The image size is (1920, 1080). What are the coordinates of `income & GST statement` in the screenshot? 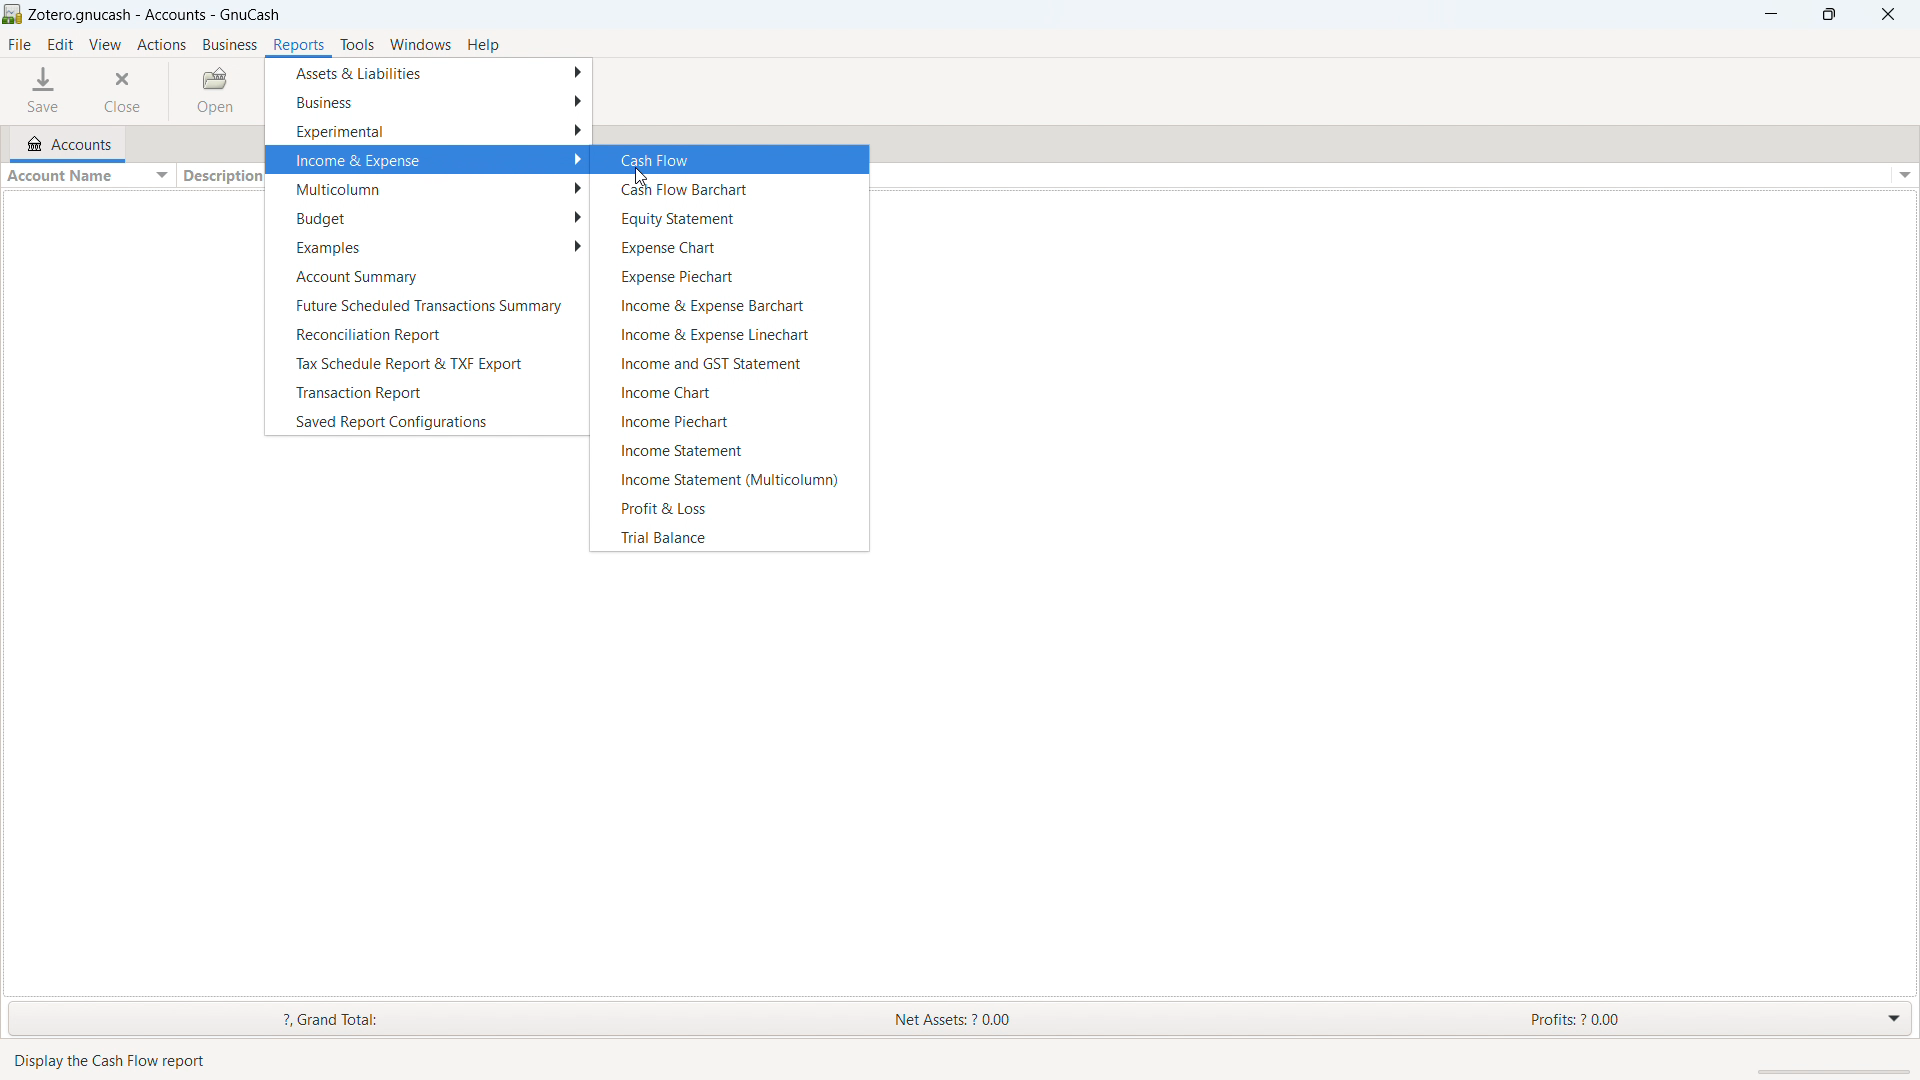 It's located at (728, 362).